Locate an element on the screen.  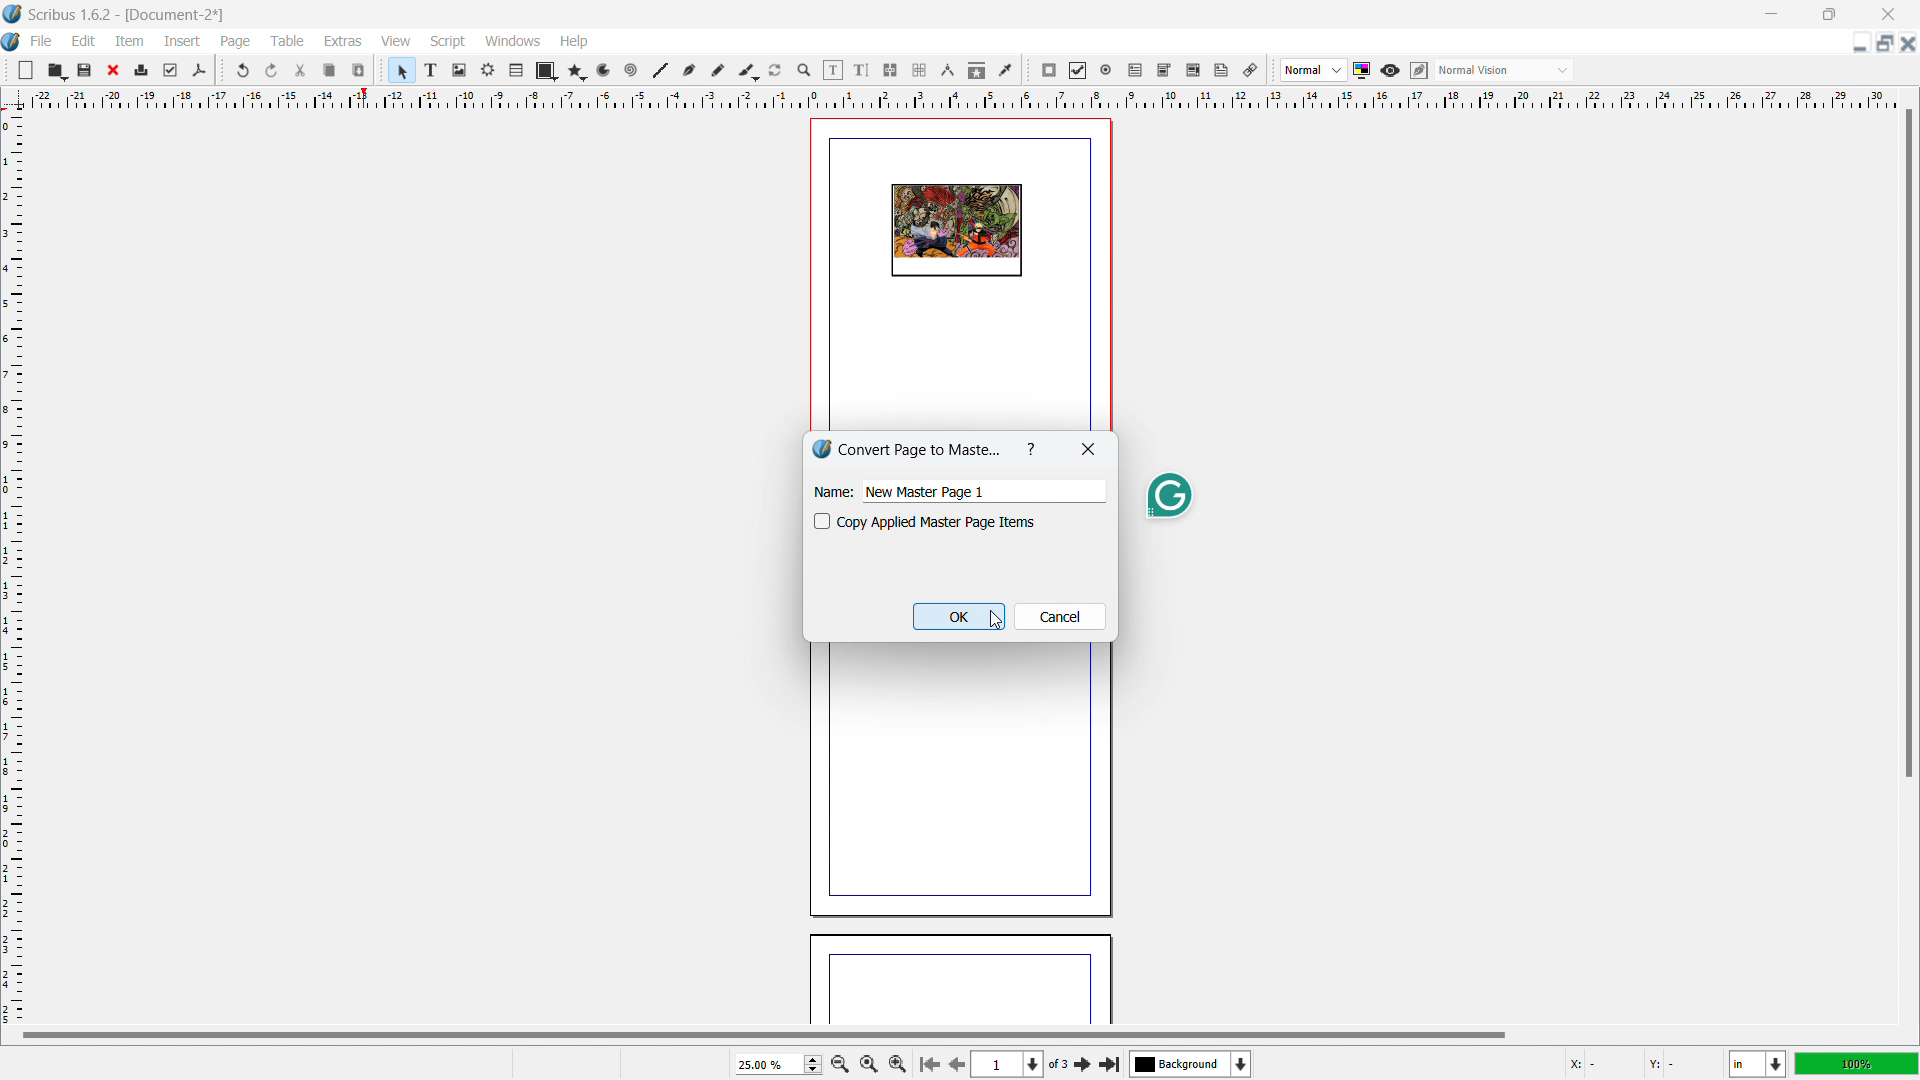
save is located at coordinates (86, 69).